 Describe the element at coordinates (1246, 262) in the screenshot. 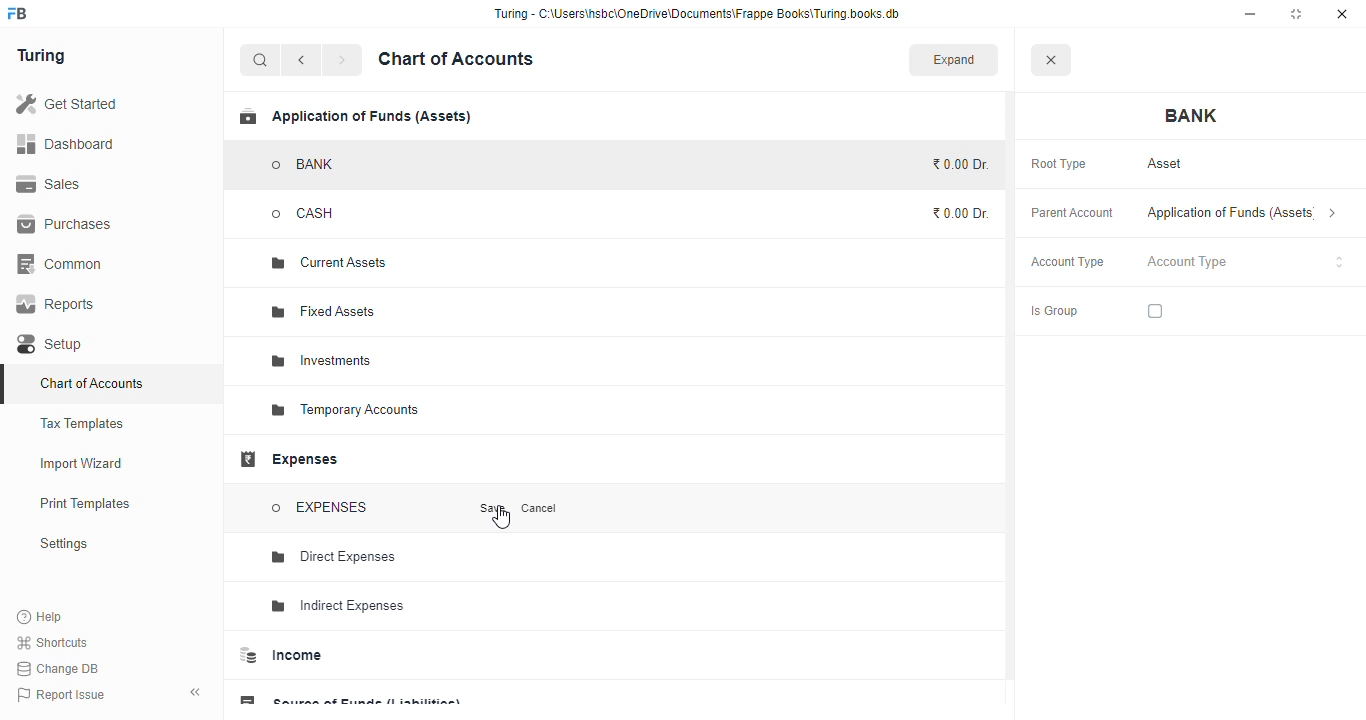

I see `account type` at that location.